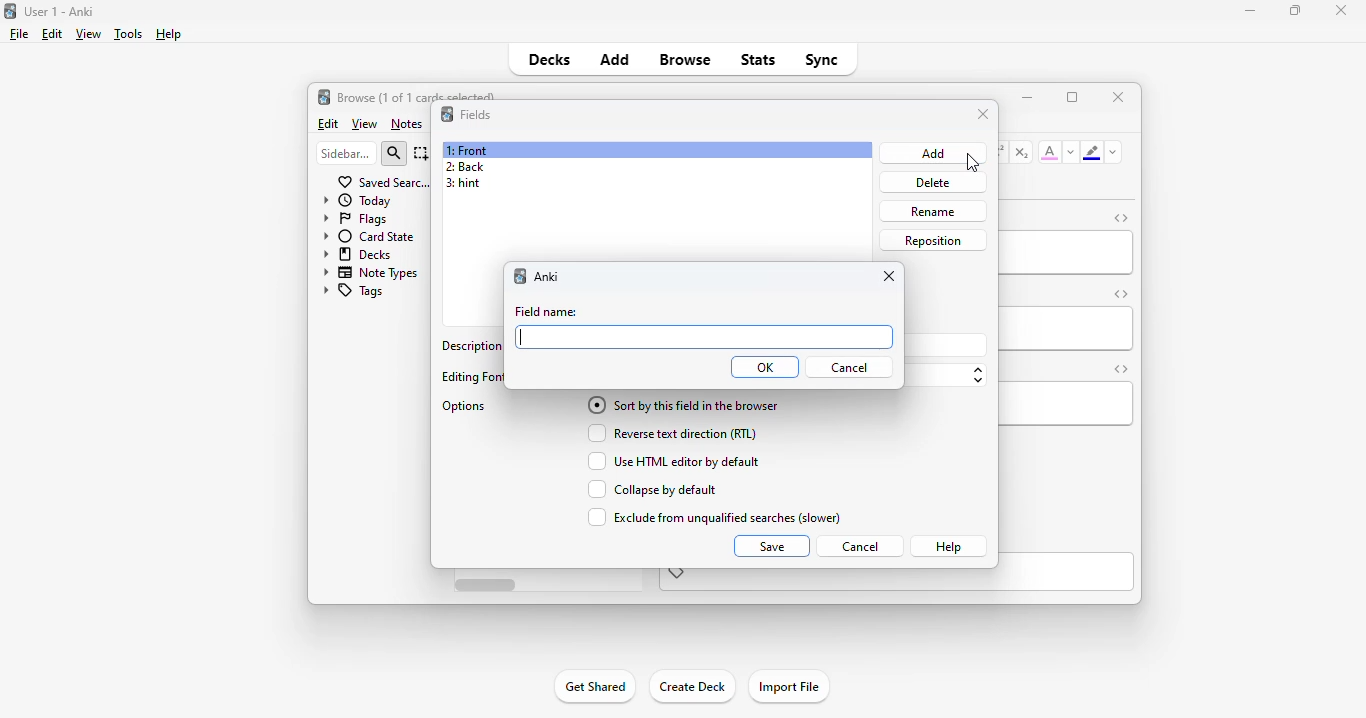 This screenshot has height=718, width=1366. I want to click on close, so click(890, 276).